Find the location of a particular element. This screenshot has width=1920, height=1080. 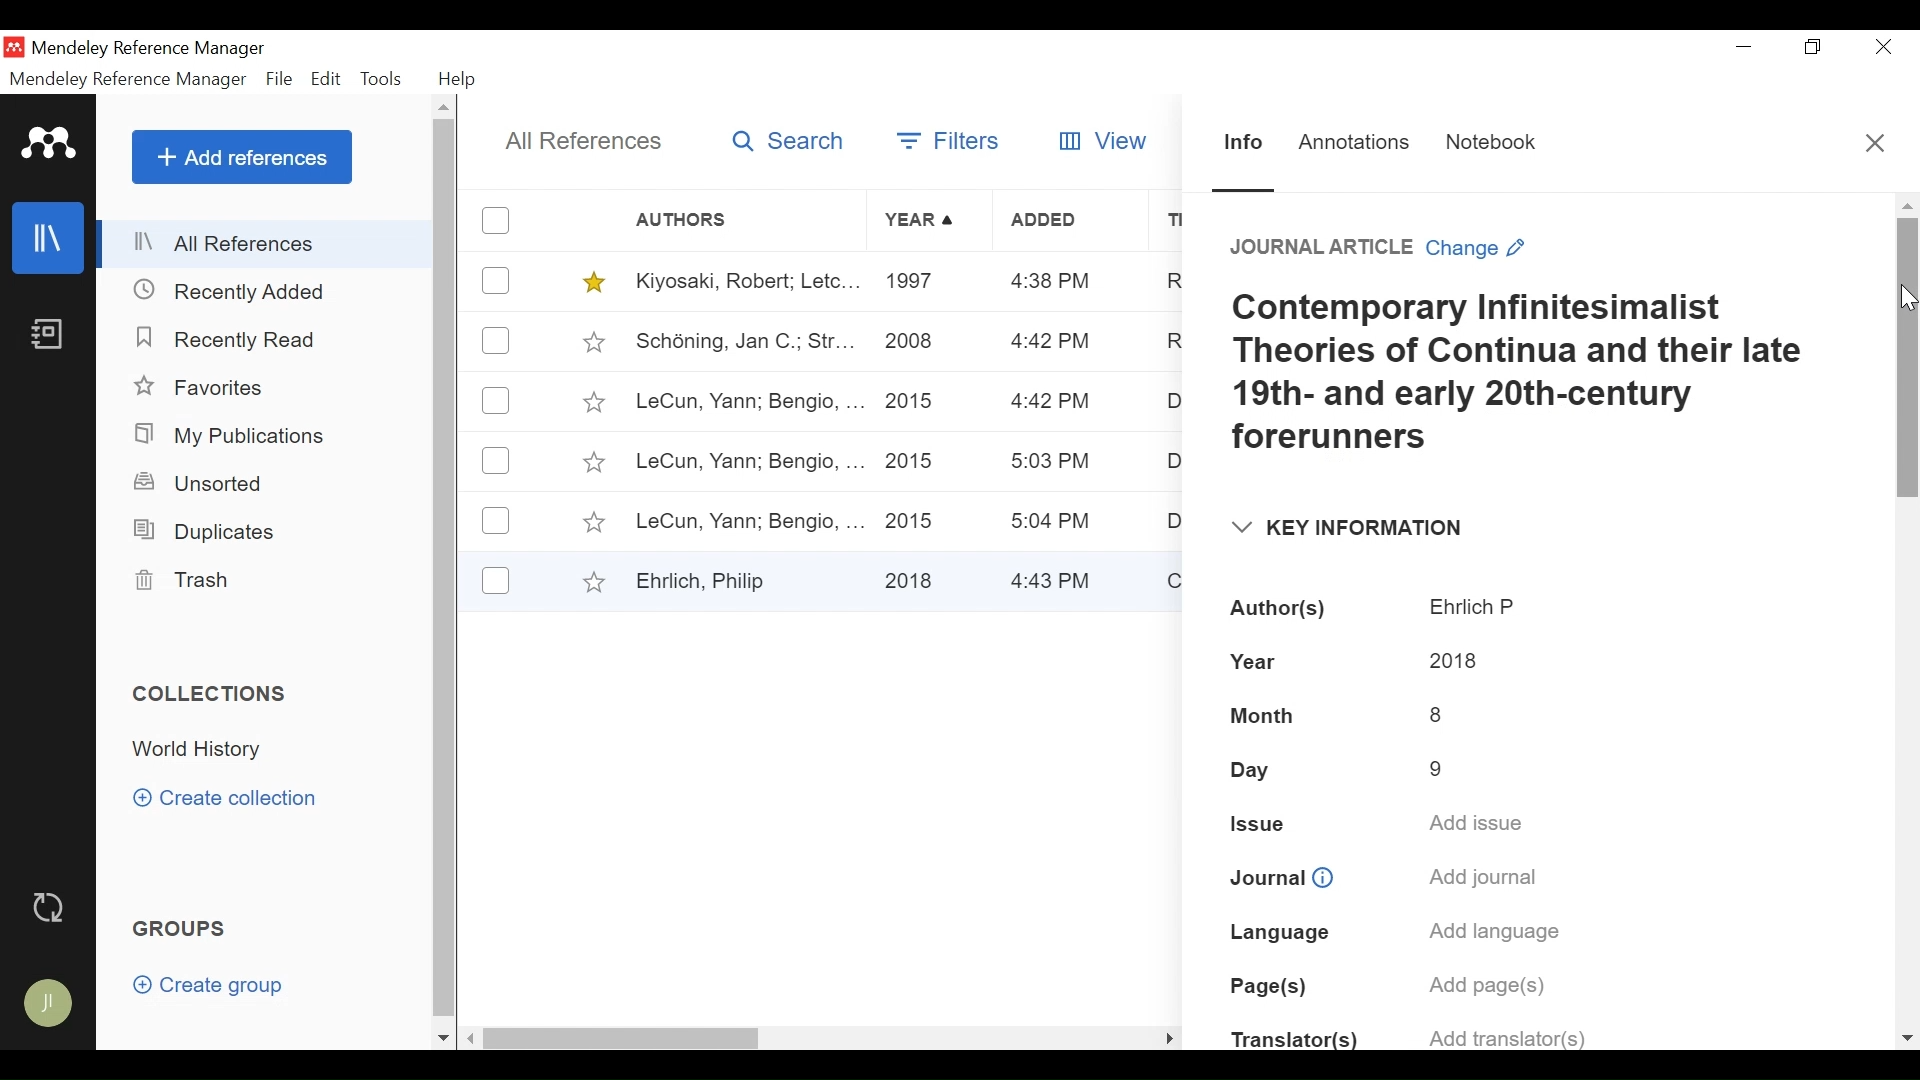

scroll down is located at coordinates (443, 1039).